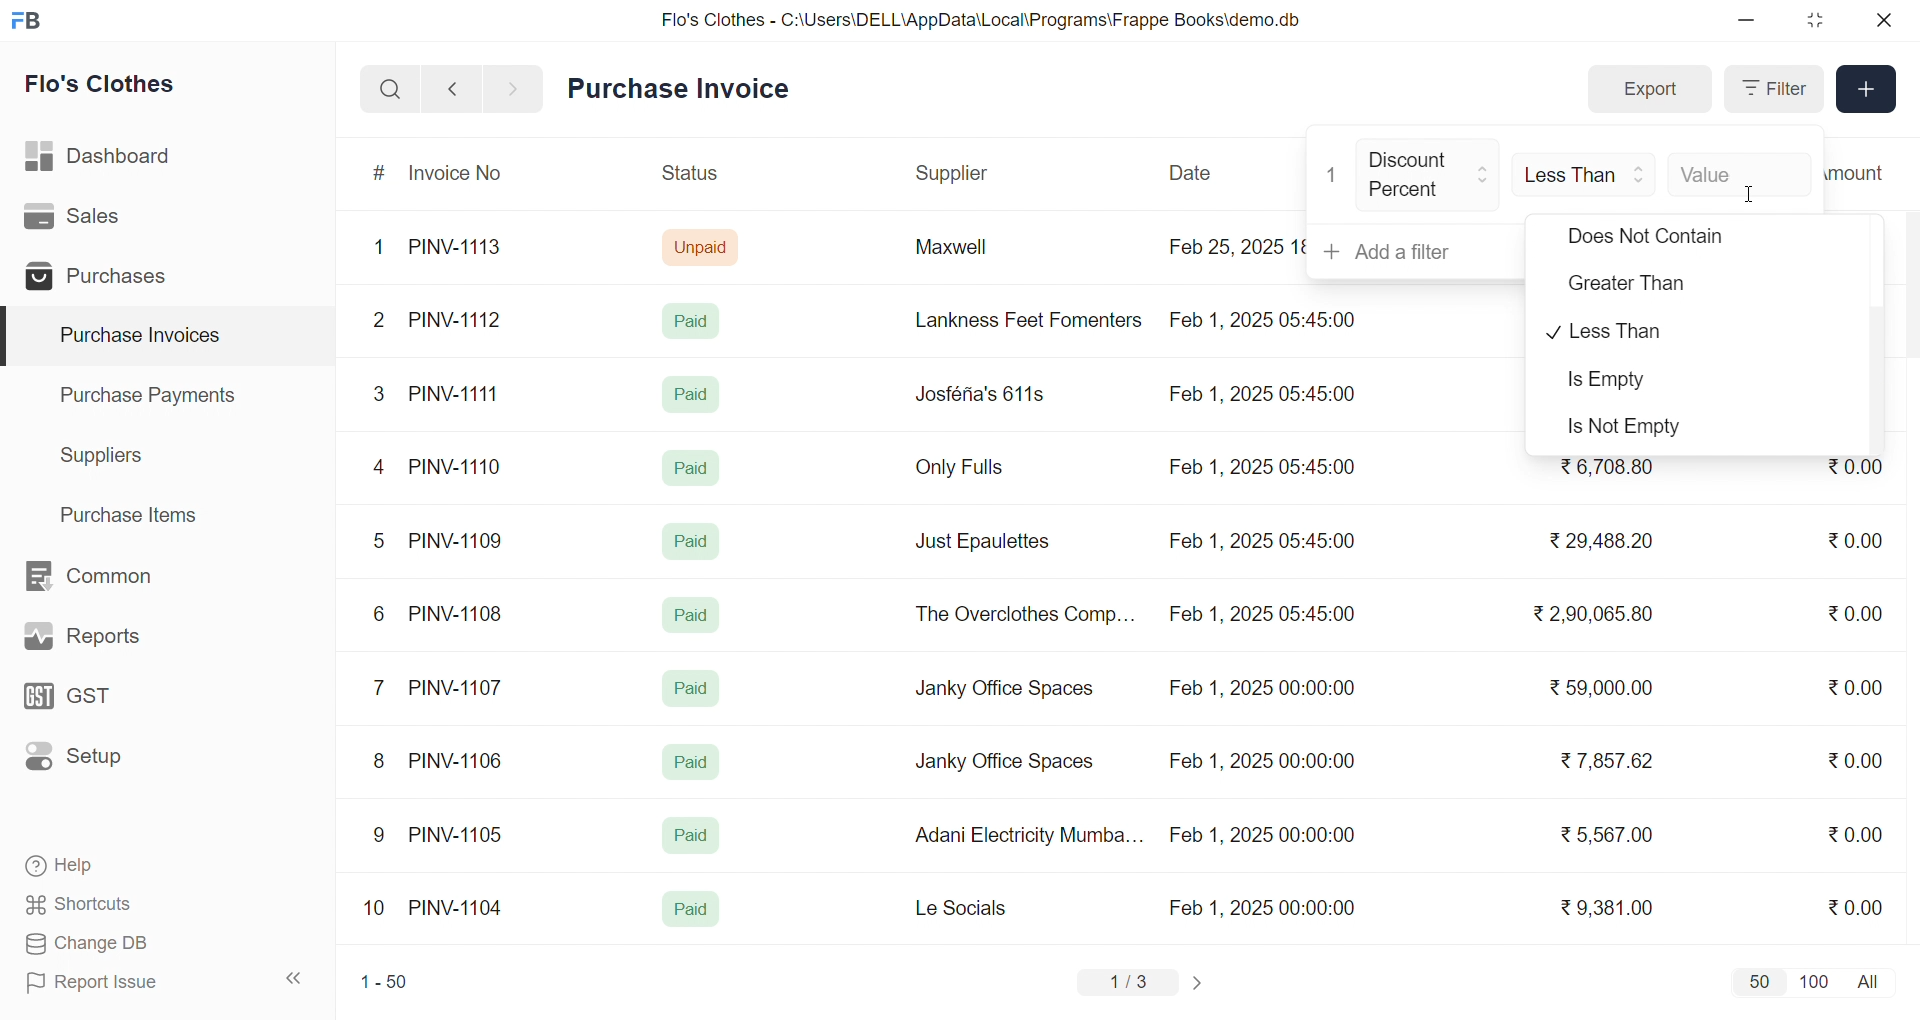  What do you see at coordinates (114, 87) in the screenshot?
I see `Flo's Clothes` at bounding box center [114, 87].